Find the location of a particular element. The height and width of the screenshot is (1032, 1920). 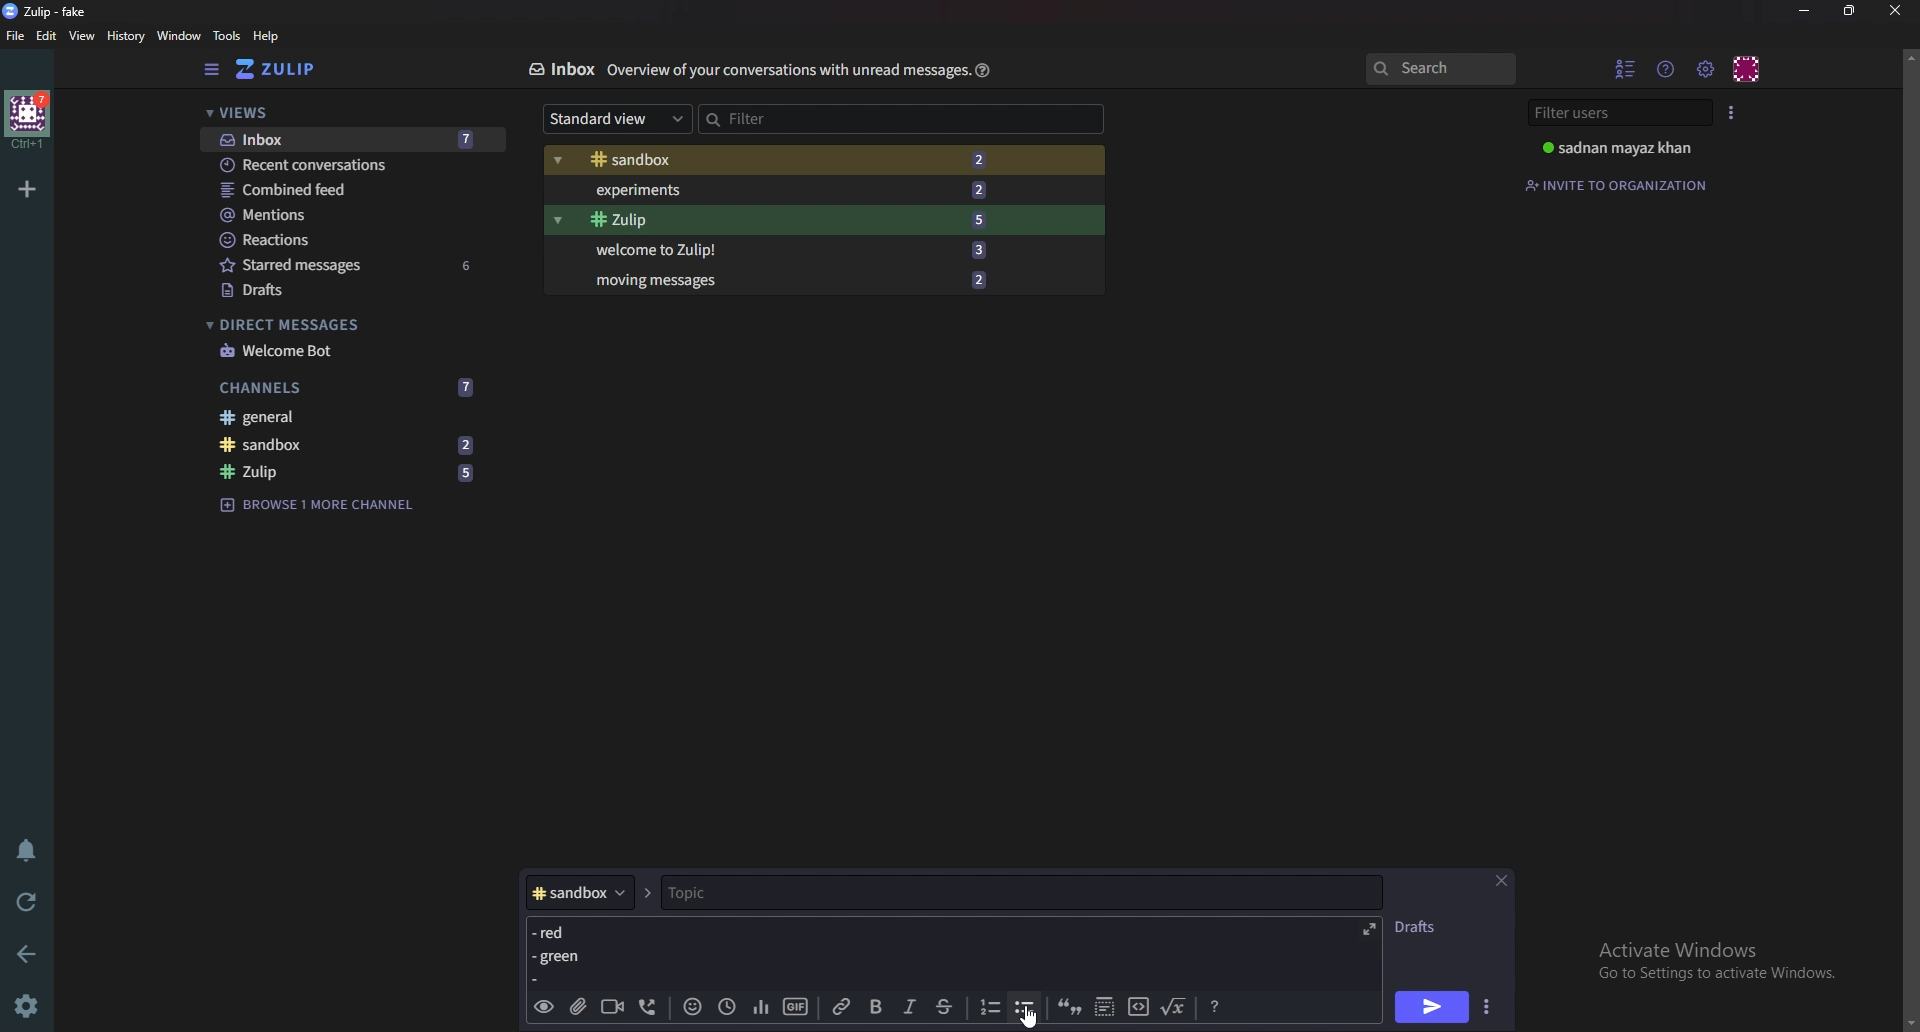

welcome bot is located at coordinates (347, 351).